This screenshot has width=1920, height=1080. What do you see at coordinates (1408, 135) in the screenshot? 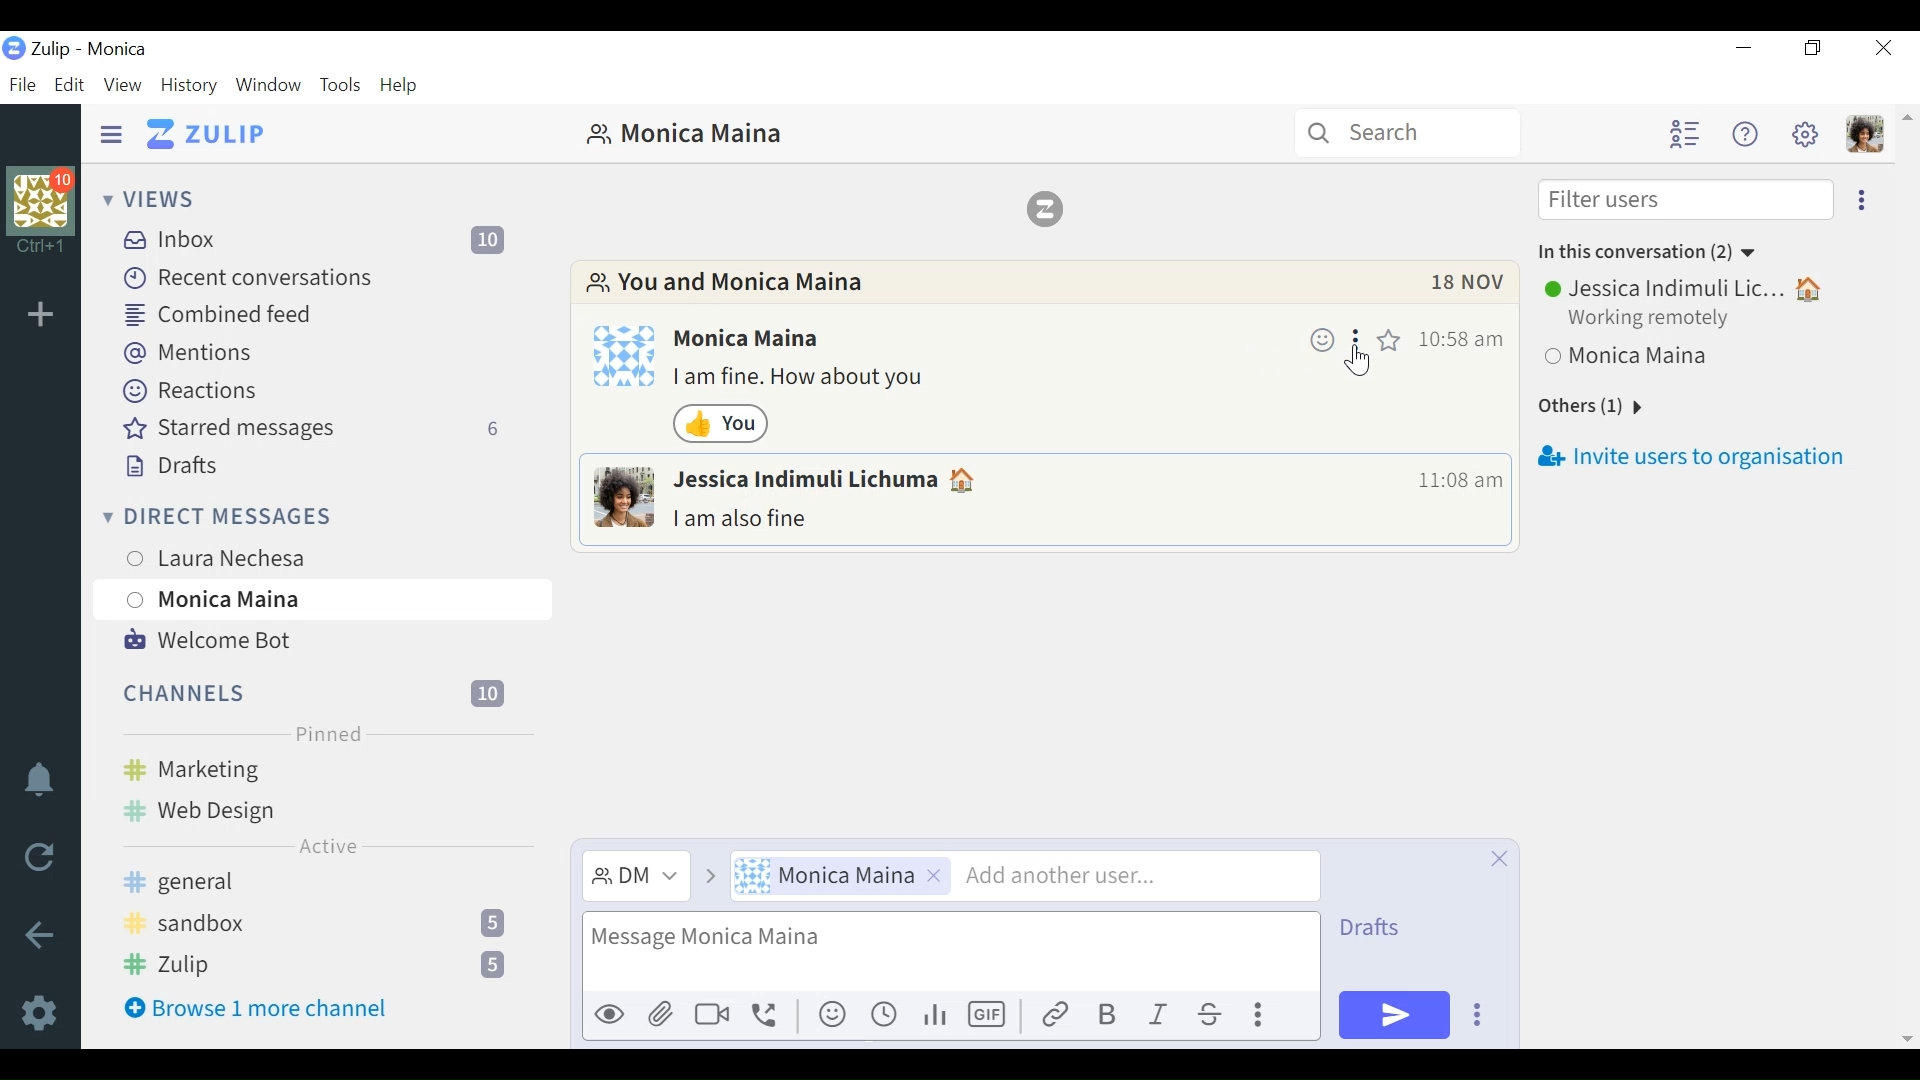
I see `Search` at bounding box center [1408, 135].